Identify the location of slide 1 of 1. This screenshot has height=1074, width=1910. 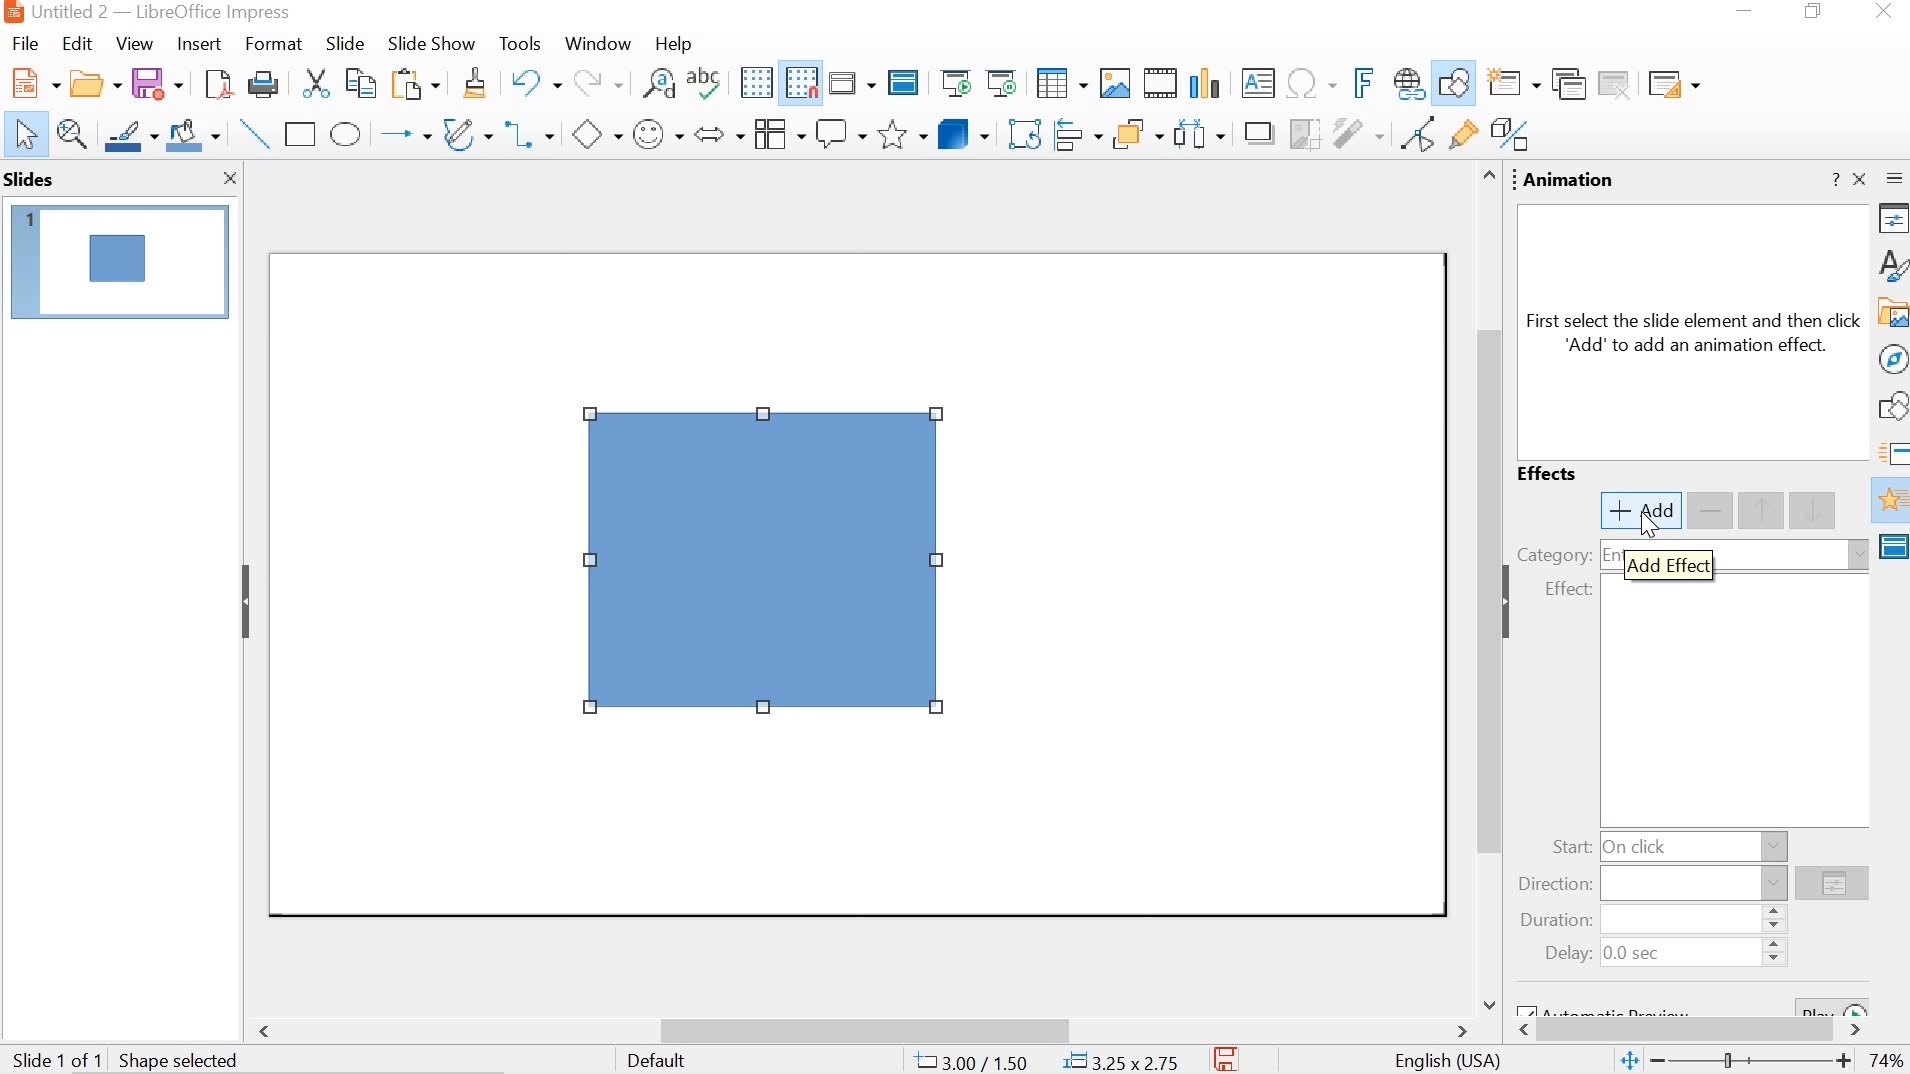
(127, 1057).